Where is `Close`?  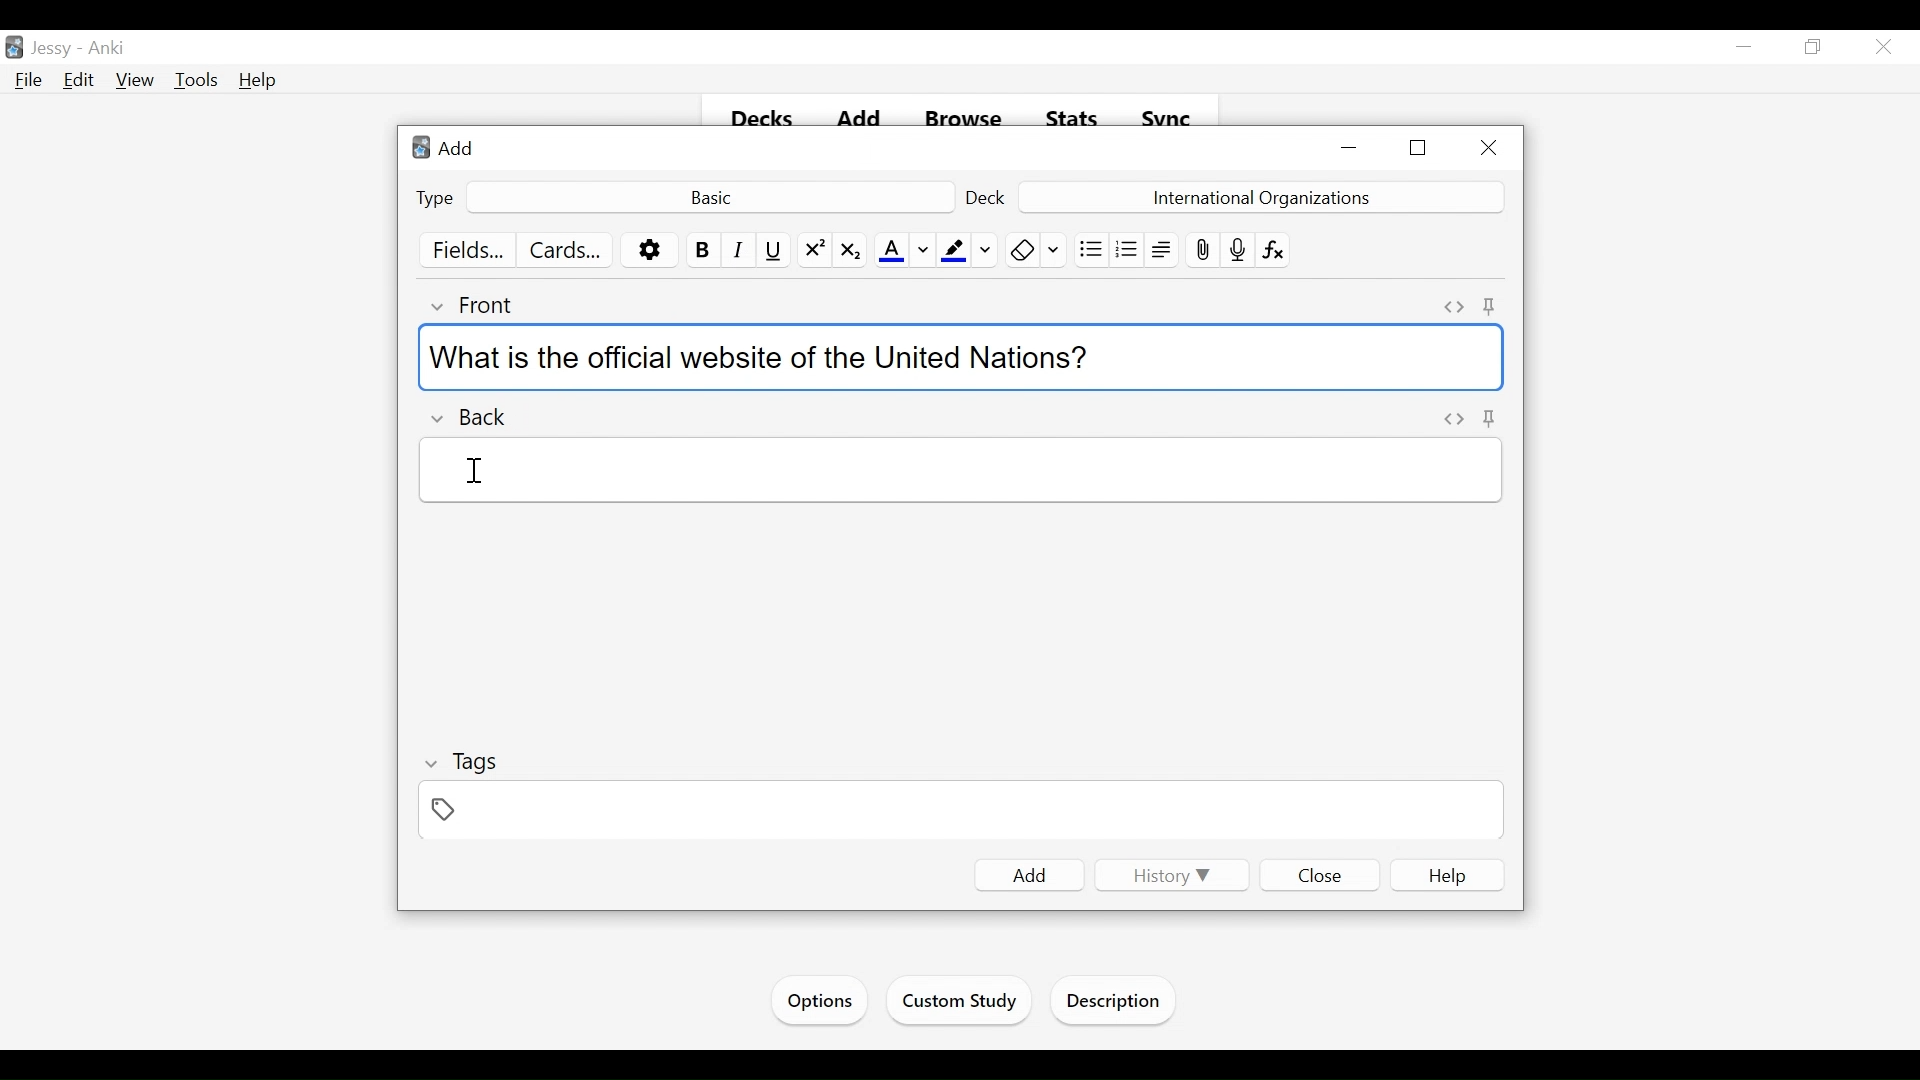 Close is located at coordinates (1886, 46).